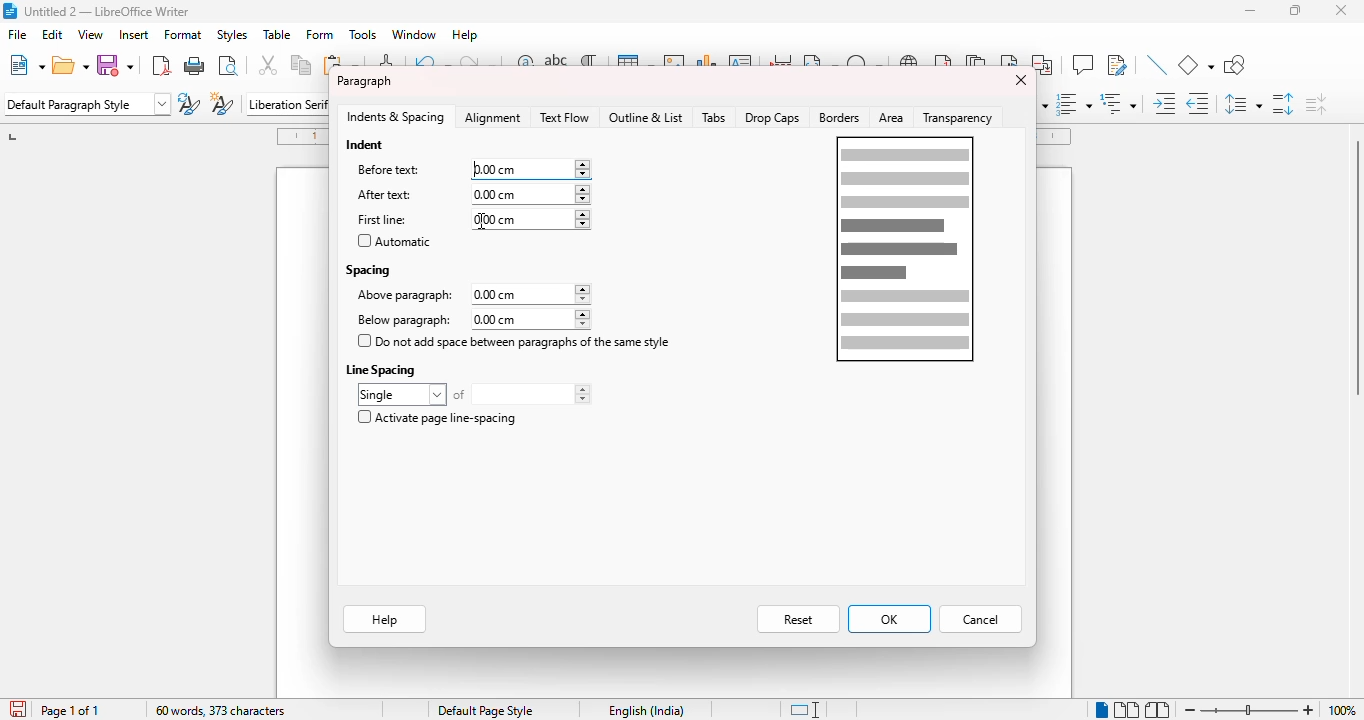 This screenshot has width=1364, height=720. Describe the element at coordinates (384, 621) in the screenshot. I see `help` at that location.